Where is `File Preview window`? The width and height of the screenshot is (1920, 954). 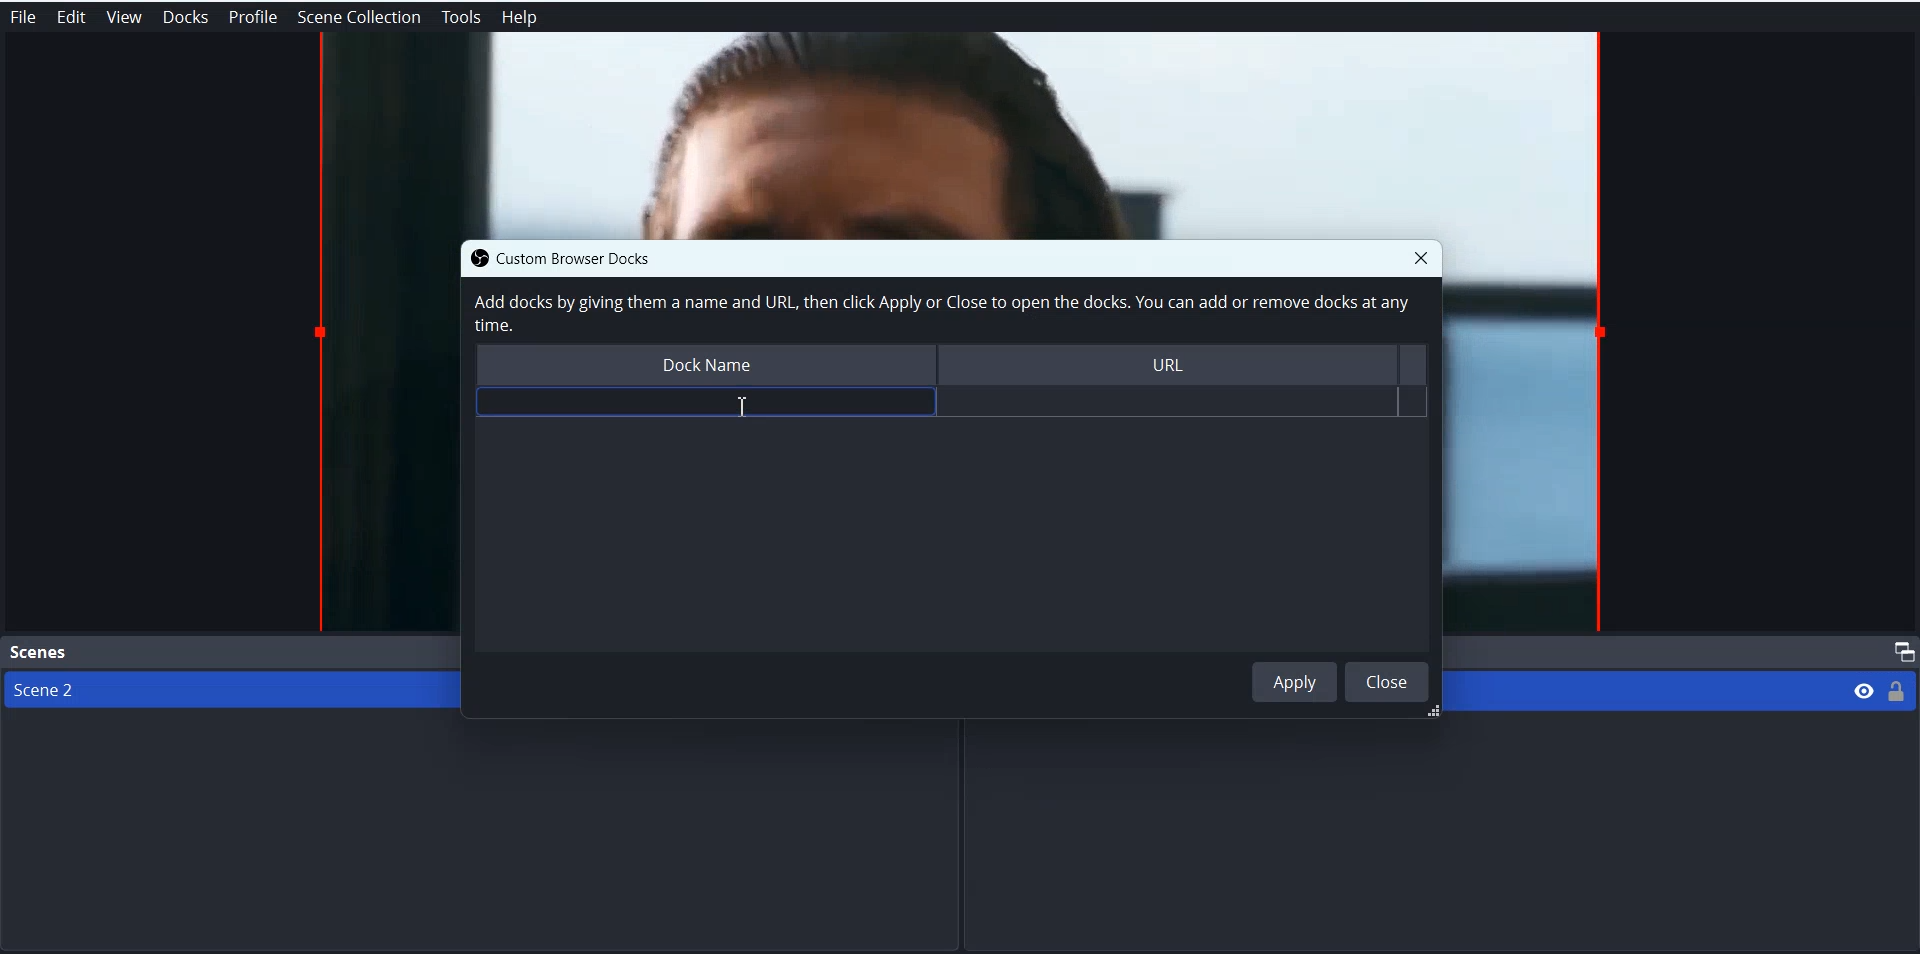
File Preview window is located at coordinates (1530, 439).